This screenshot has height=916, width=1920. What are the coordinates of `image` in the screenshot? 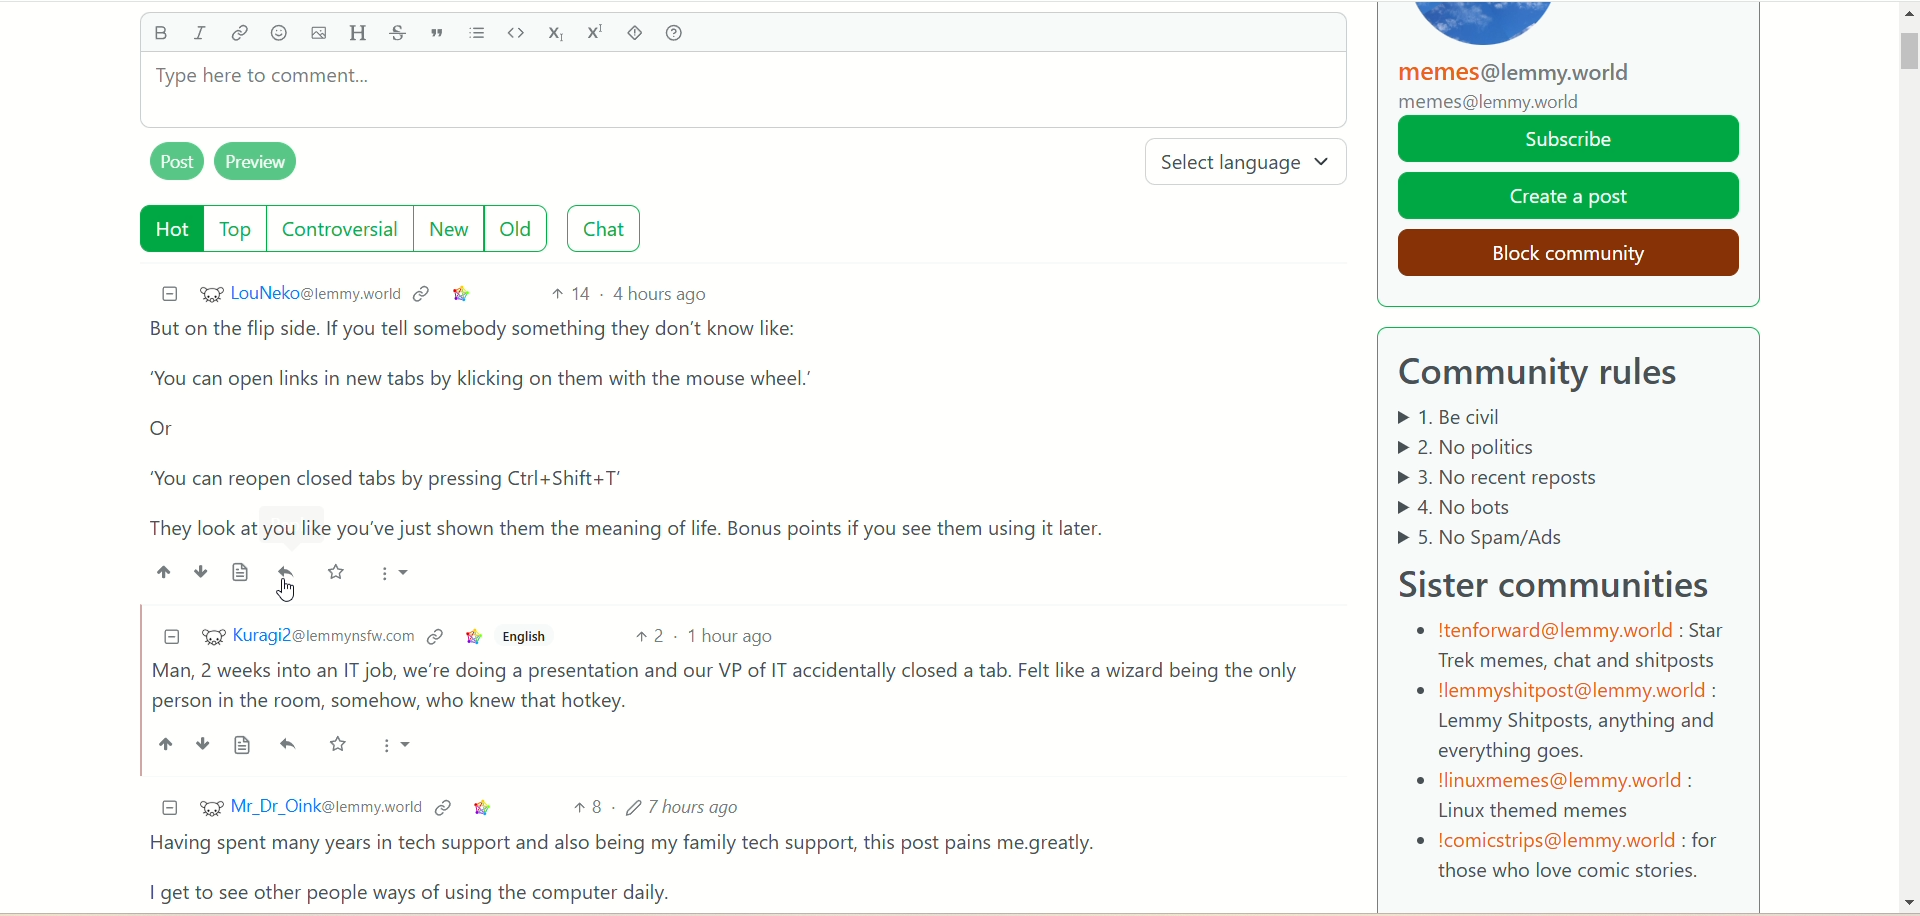 It's located at (317, 36).